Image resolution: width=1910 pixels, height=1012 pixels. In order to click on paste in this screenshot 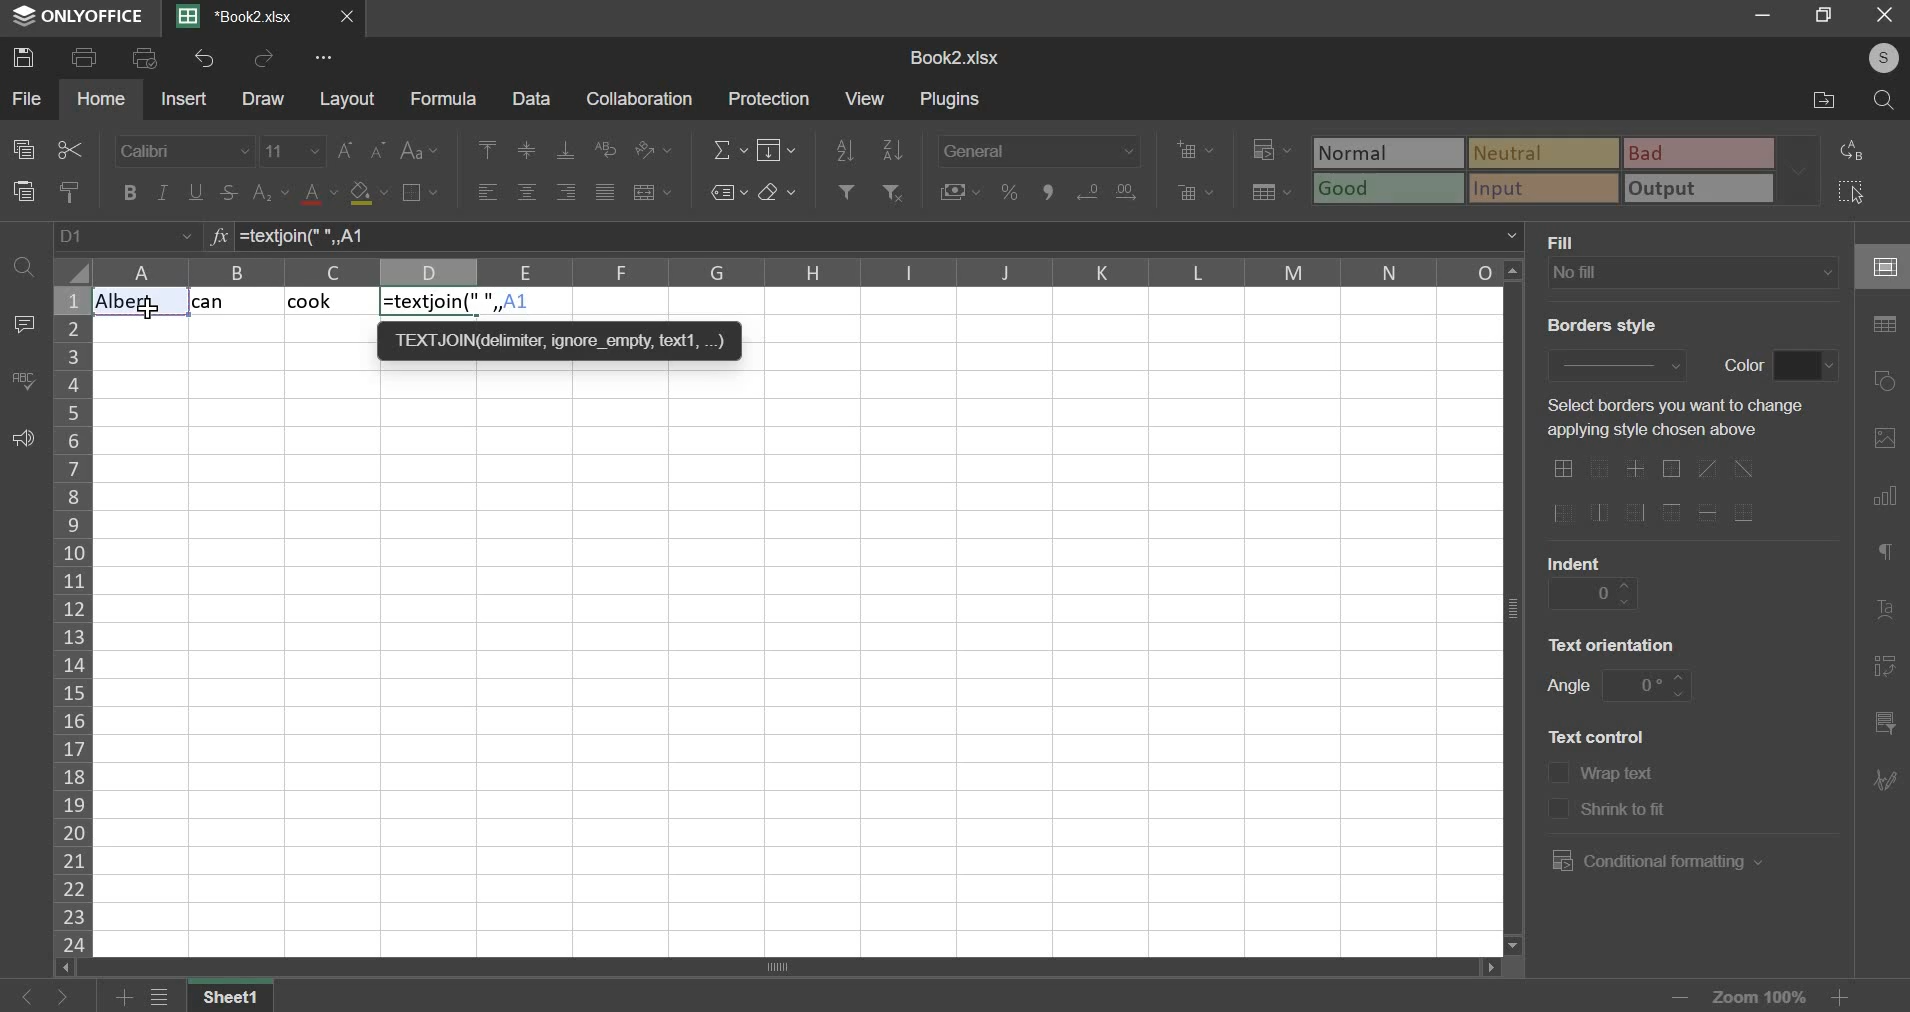, I will do `click(24, 191)`.